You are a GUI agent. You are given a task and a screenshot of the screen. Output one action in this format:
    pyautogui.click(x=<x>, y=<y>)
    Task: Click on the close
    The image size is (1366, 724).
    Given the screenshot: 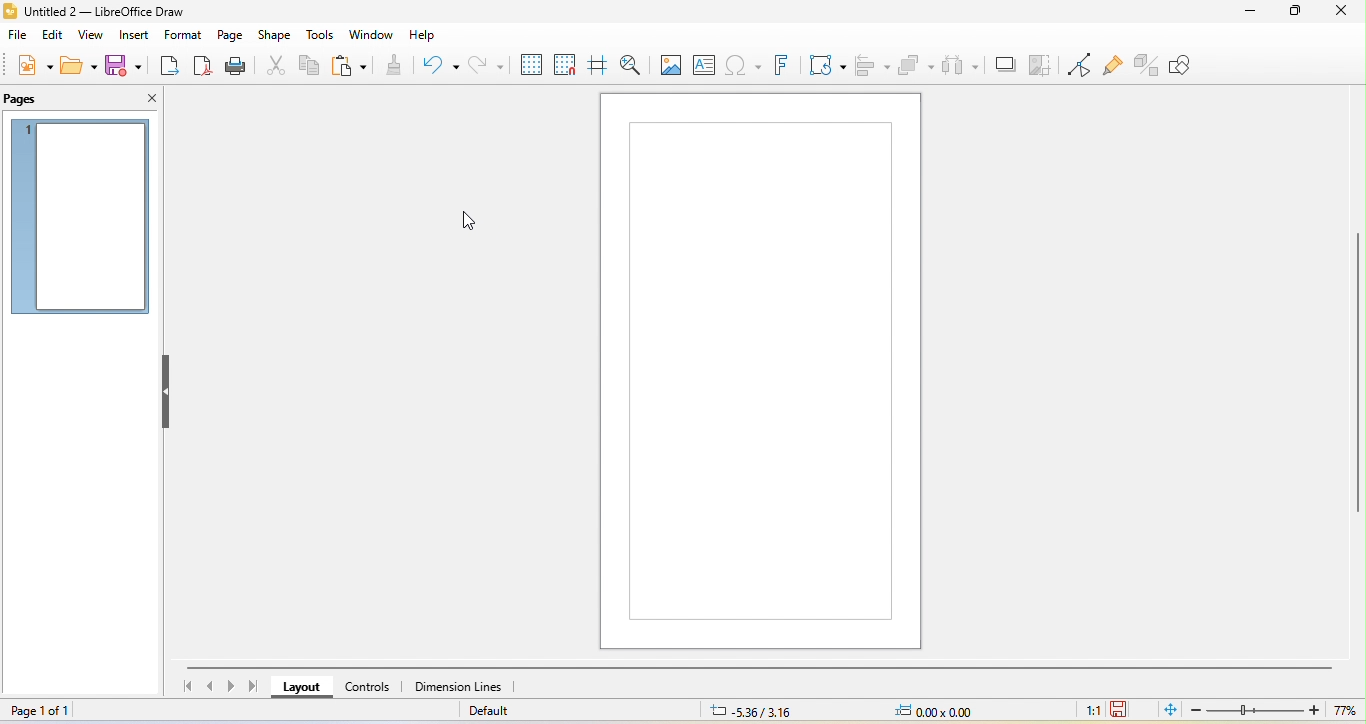 What is the action you would take?
    pyautogui.click(x=1340, y=11)
    